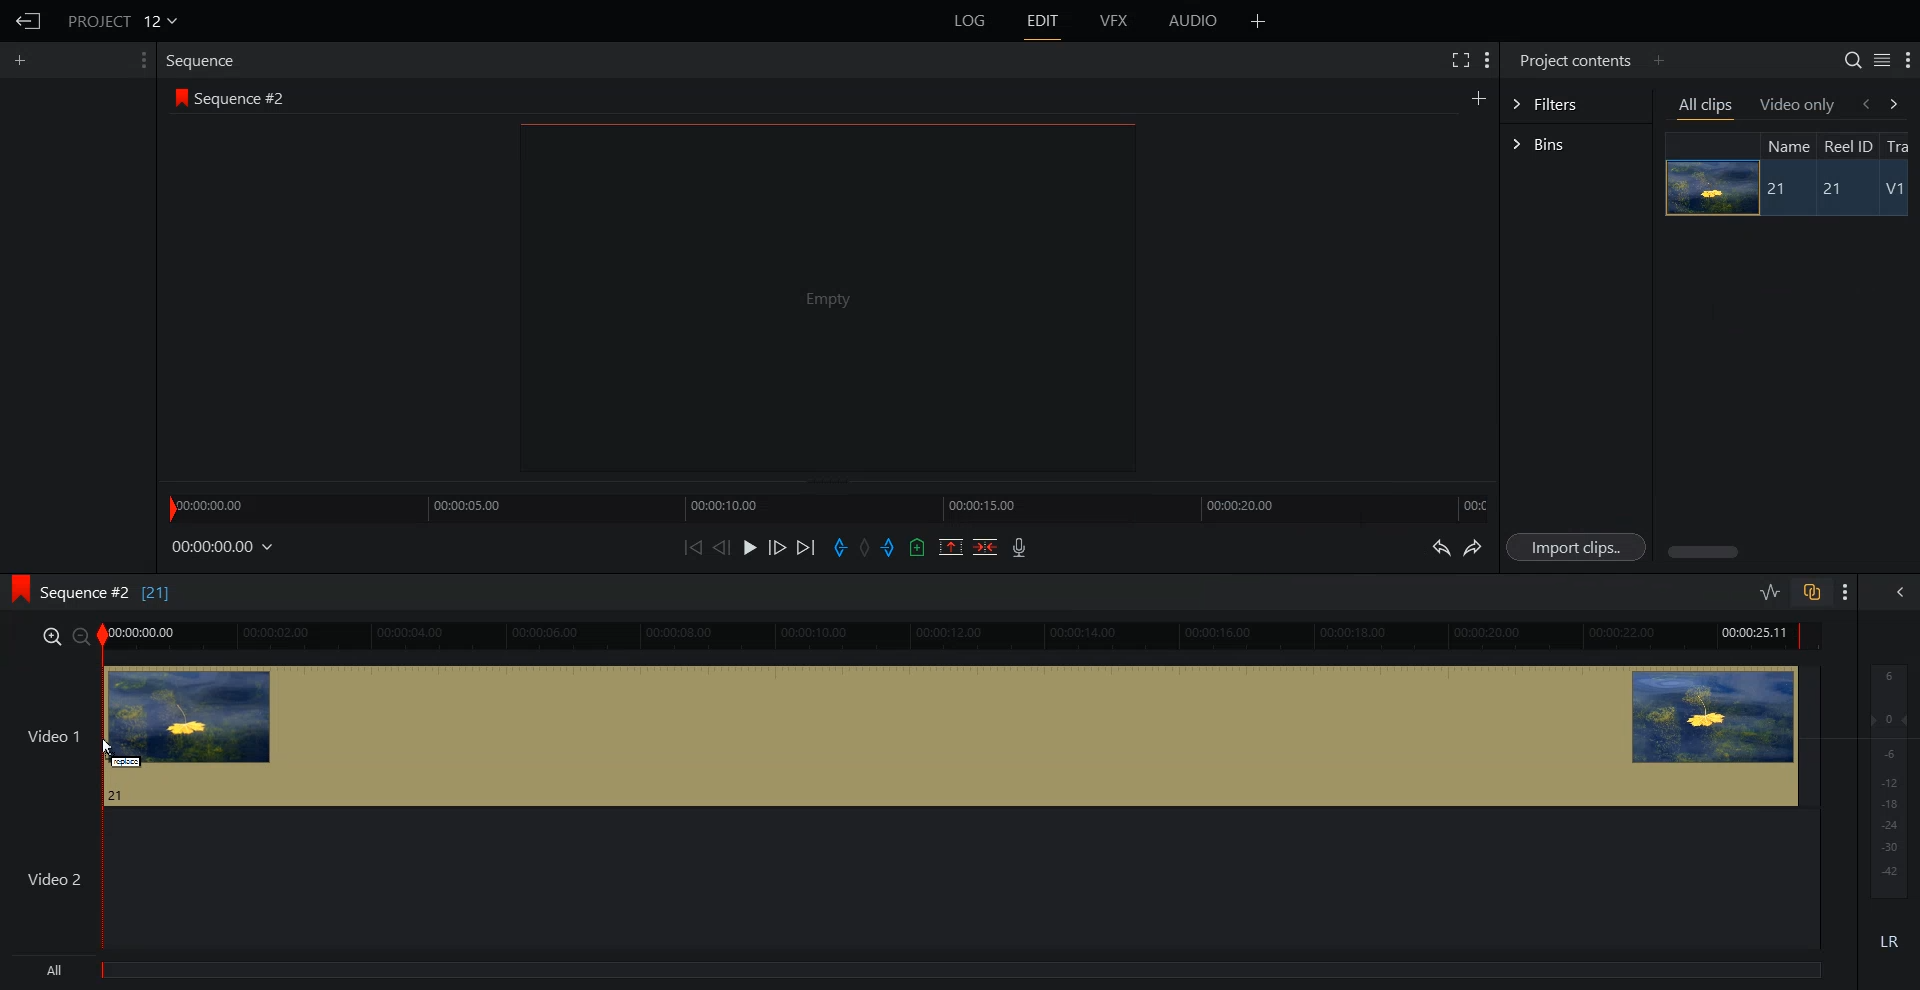 The height and width of the screenshot is (990, 1920). Describe the element at coordinates (1478, 96) in the screenshot. I see `Add Panel` at that location.